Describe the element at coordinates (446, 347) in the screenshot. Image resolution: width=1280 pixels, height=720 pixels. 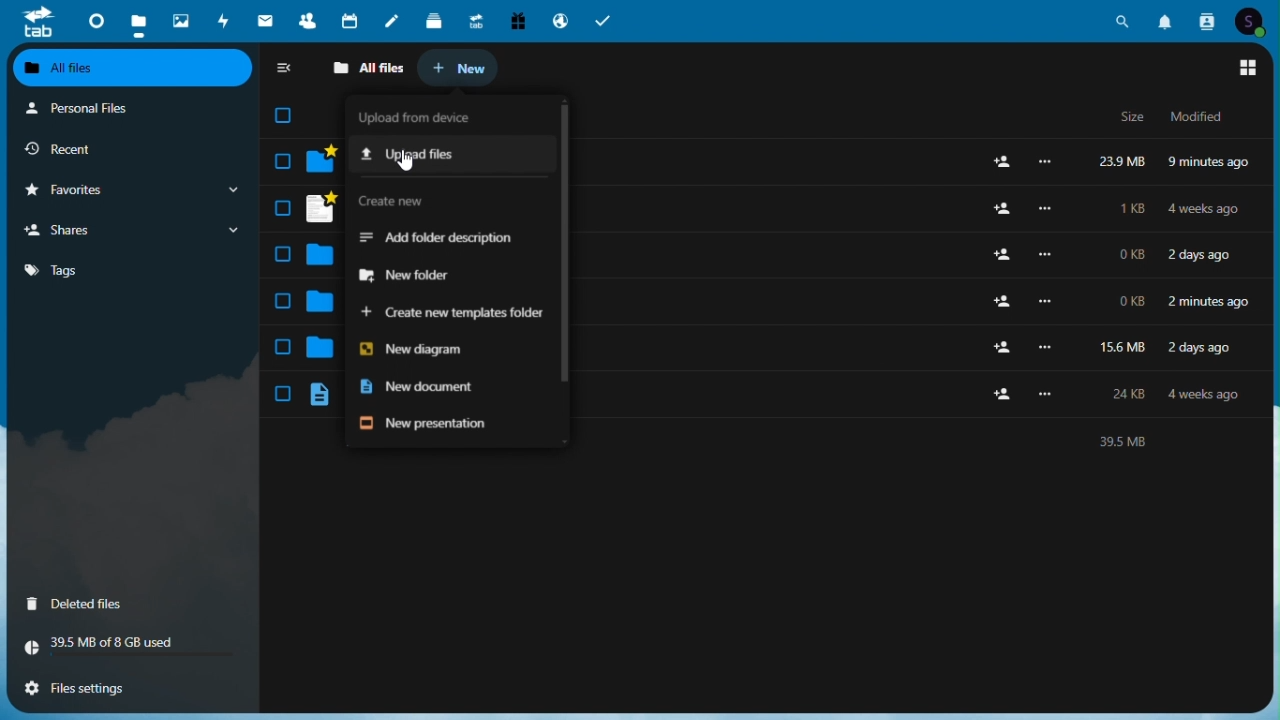
I see `New diagram` at that location.